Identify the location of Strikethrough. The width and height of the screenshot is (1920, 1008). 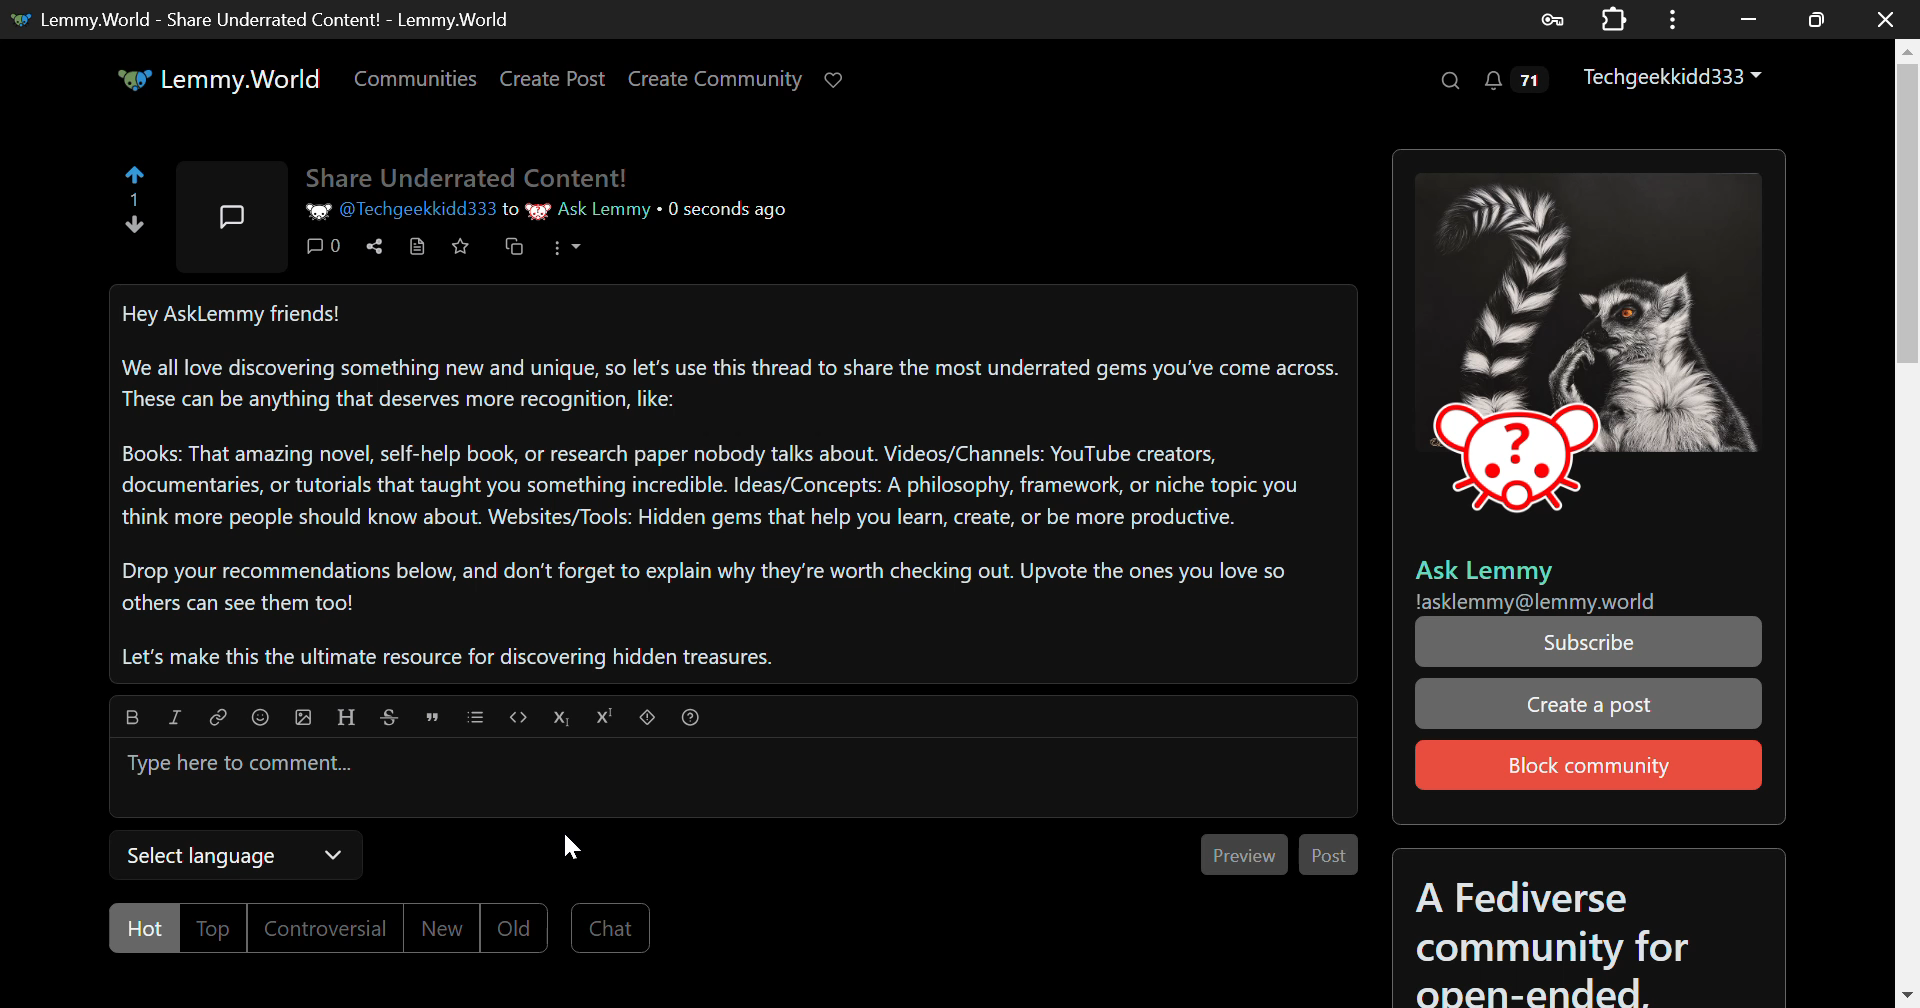
(392, 719).